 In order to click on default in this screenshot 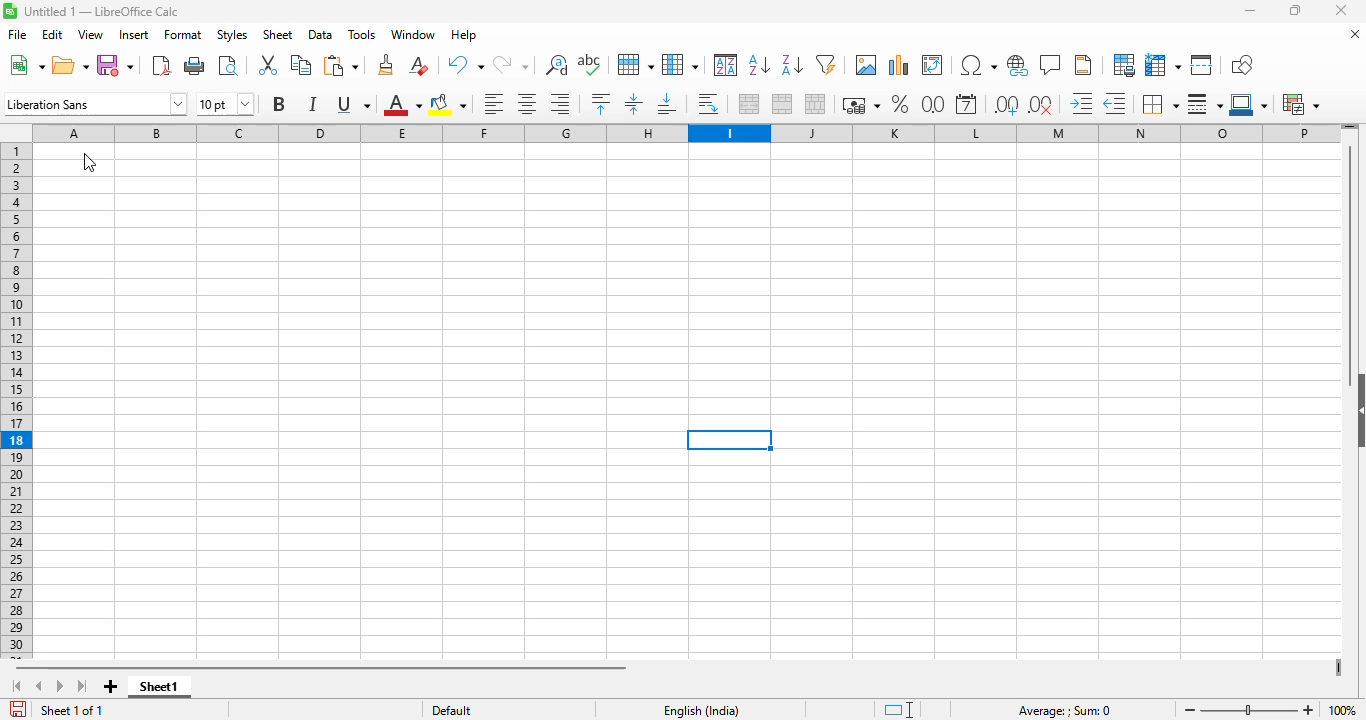, I will do `click(452, 711)`.